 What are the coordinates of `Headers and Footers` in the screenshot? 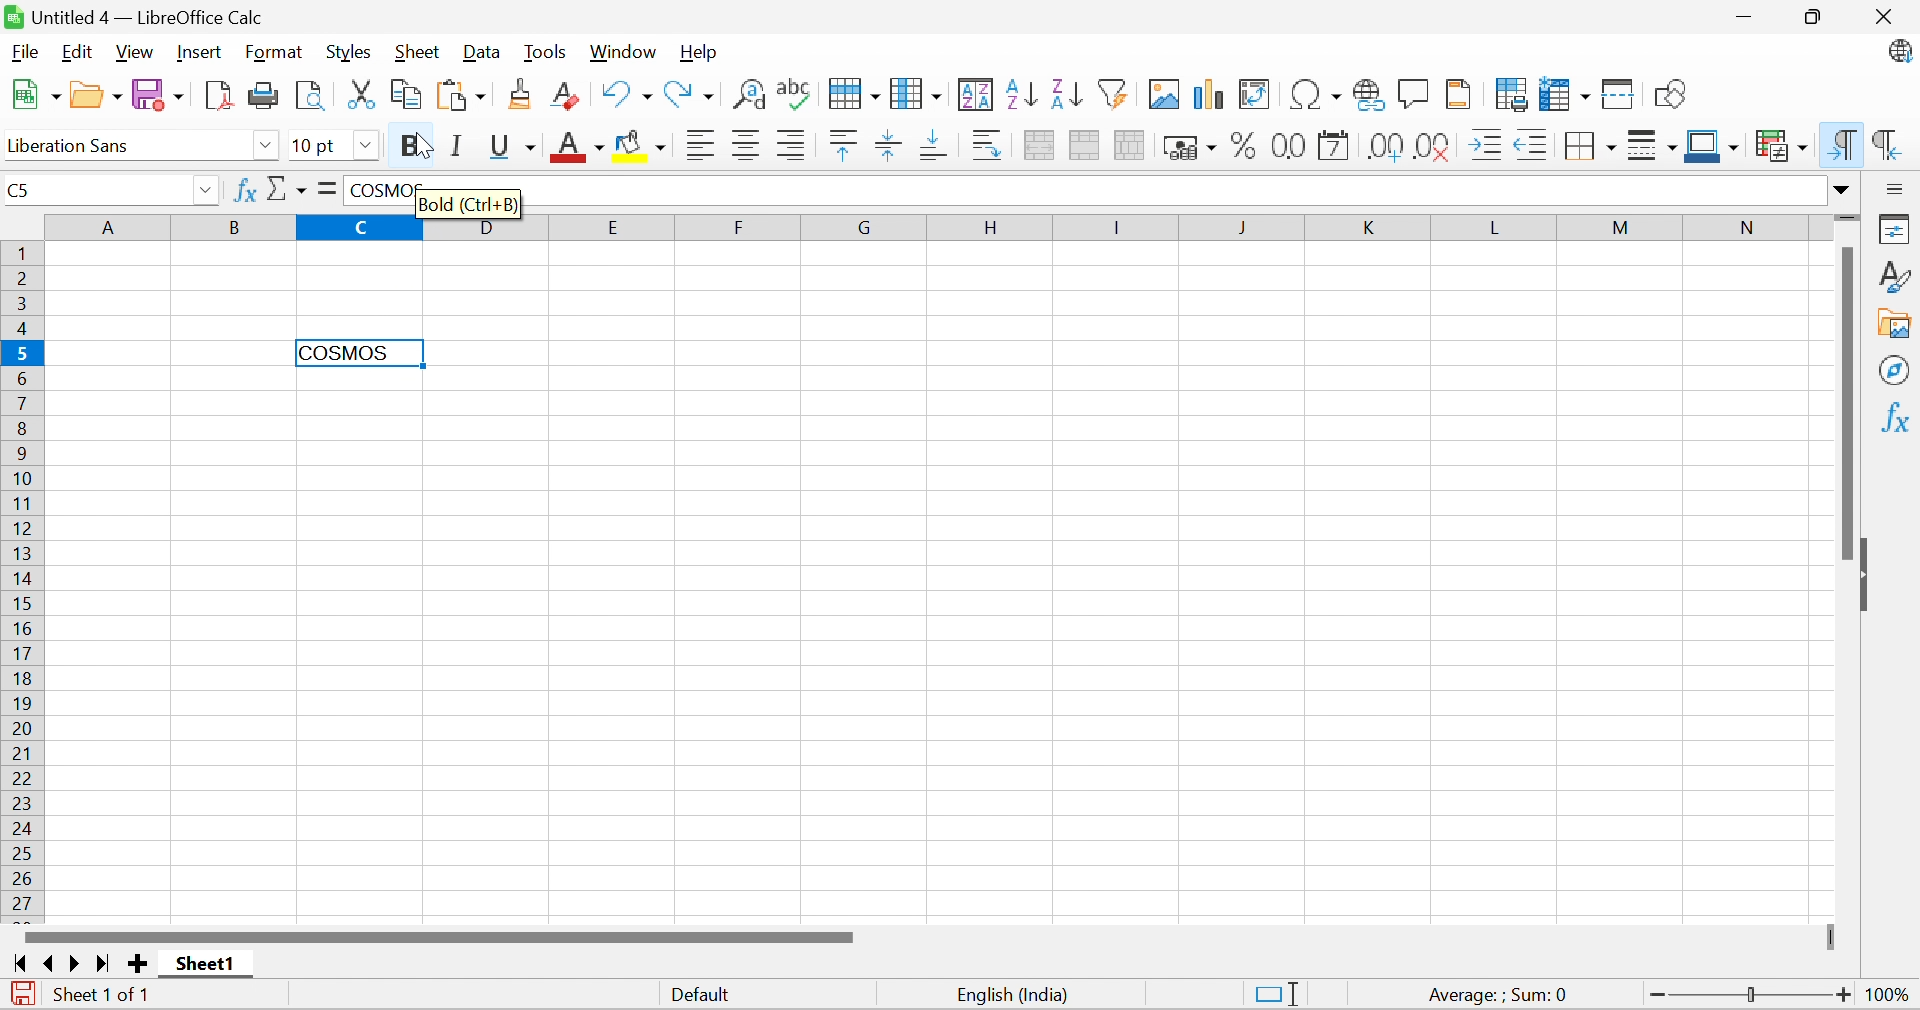 It's located at (1463, 92).